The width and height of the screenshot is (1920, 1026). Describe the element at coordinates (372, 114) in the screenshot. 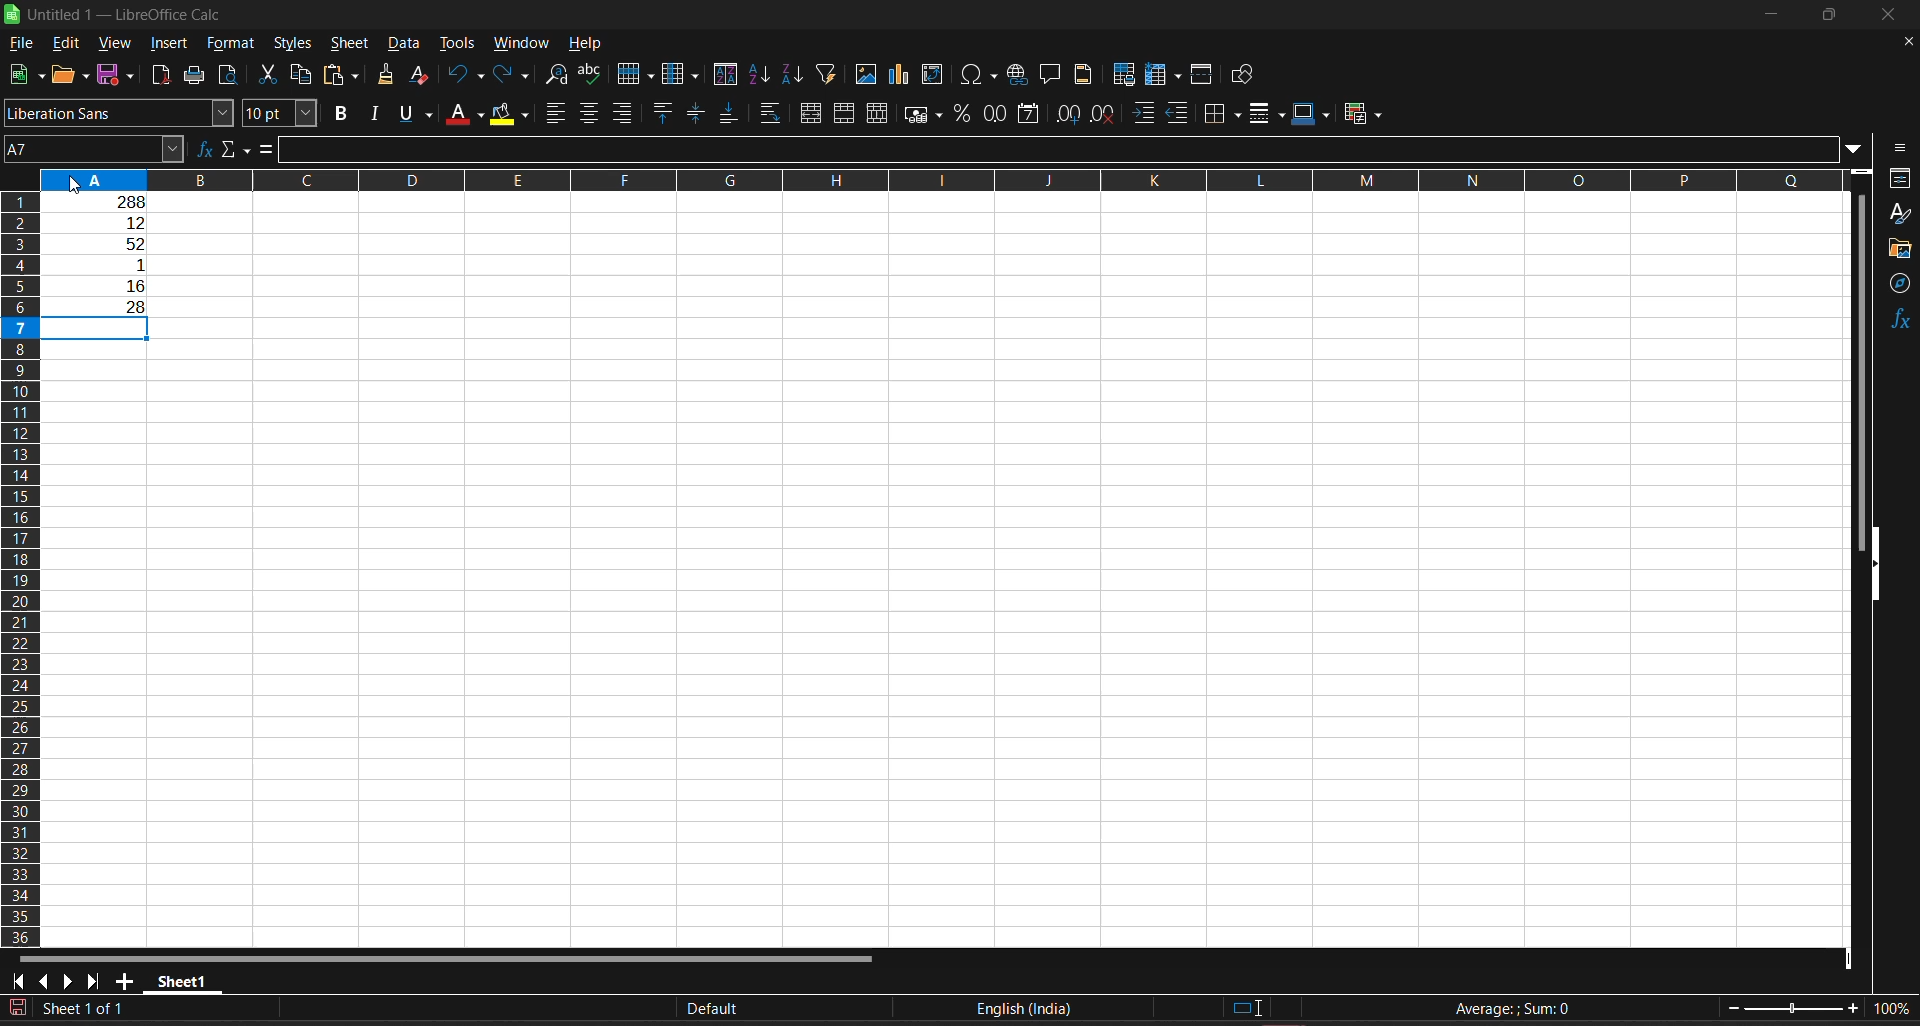

I see `italic` at that location.